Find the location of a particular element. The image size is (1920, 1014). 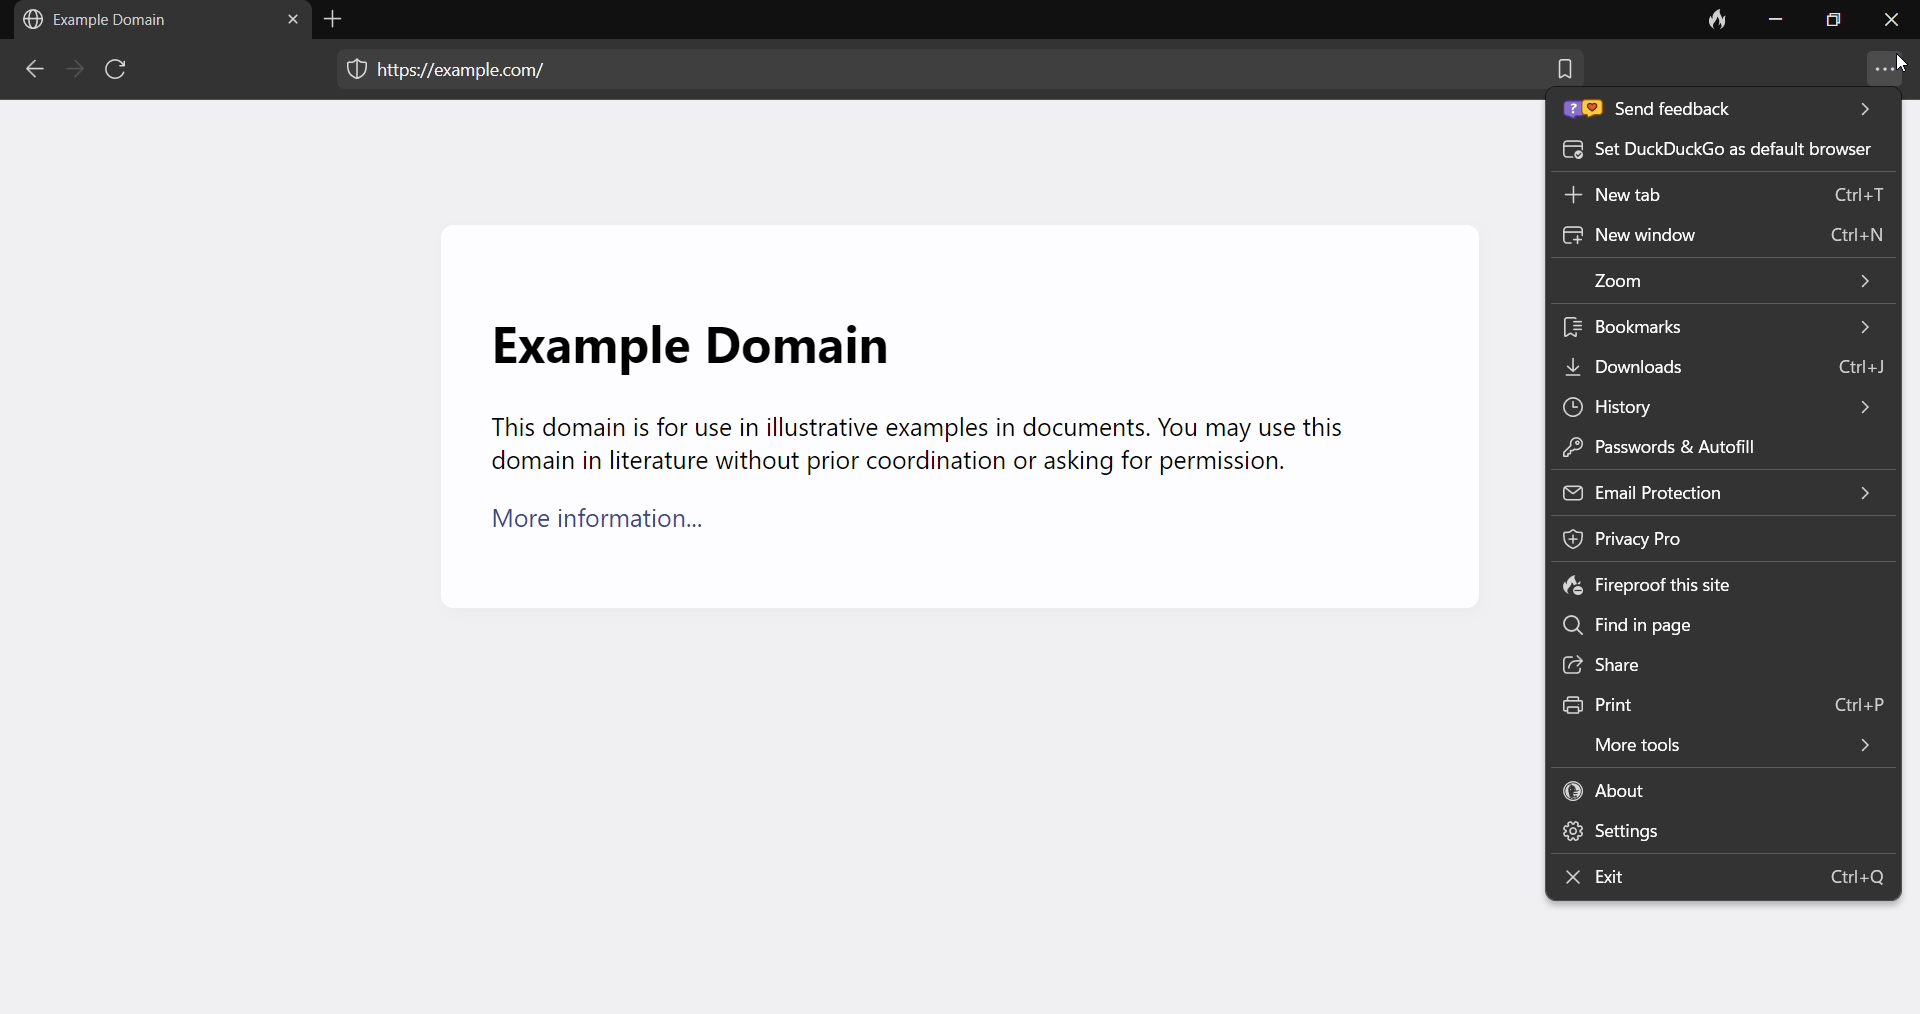

zoom is located at coordinates (1727, 280).